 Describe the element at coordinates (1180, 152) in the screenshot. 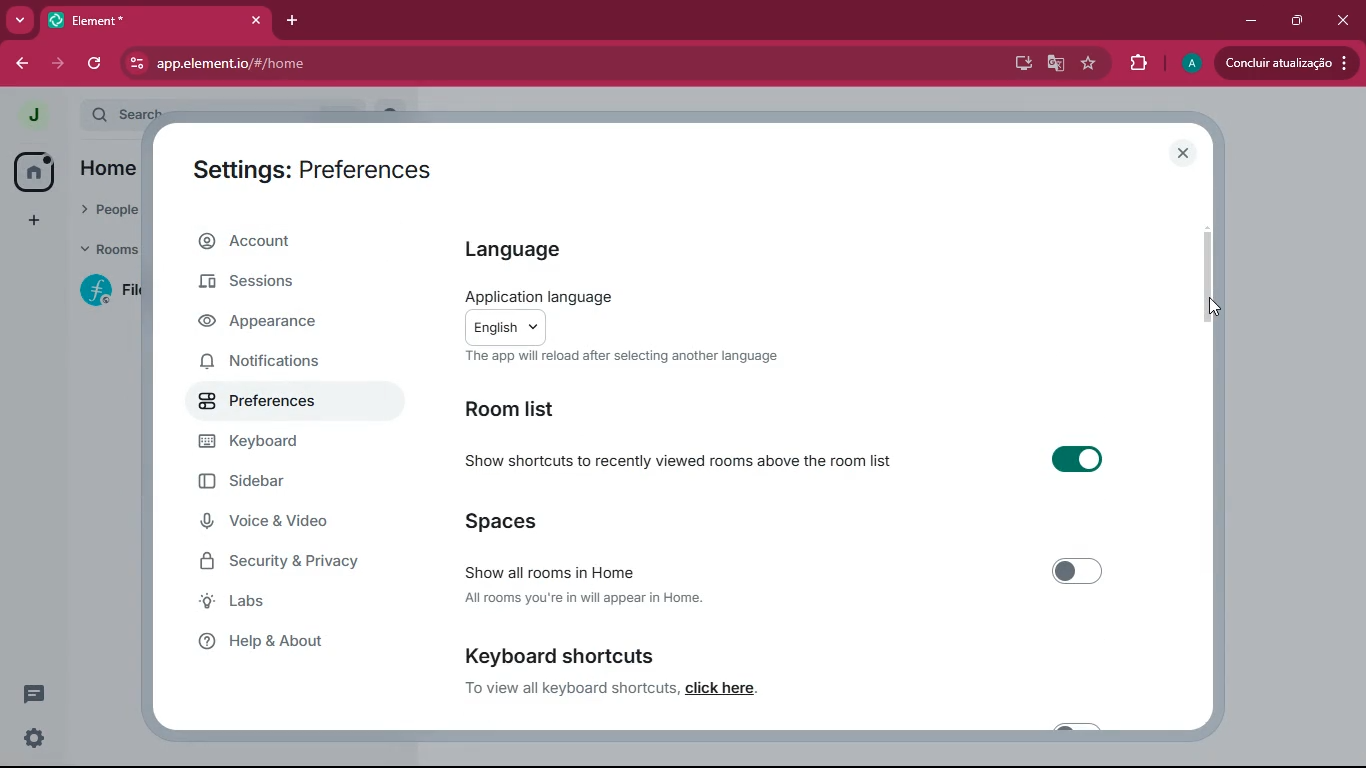

I see `close` at that location.